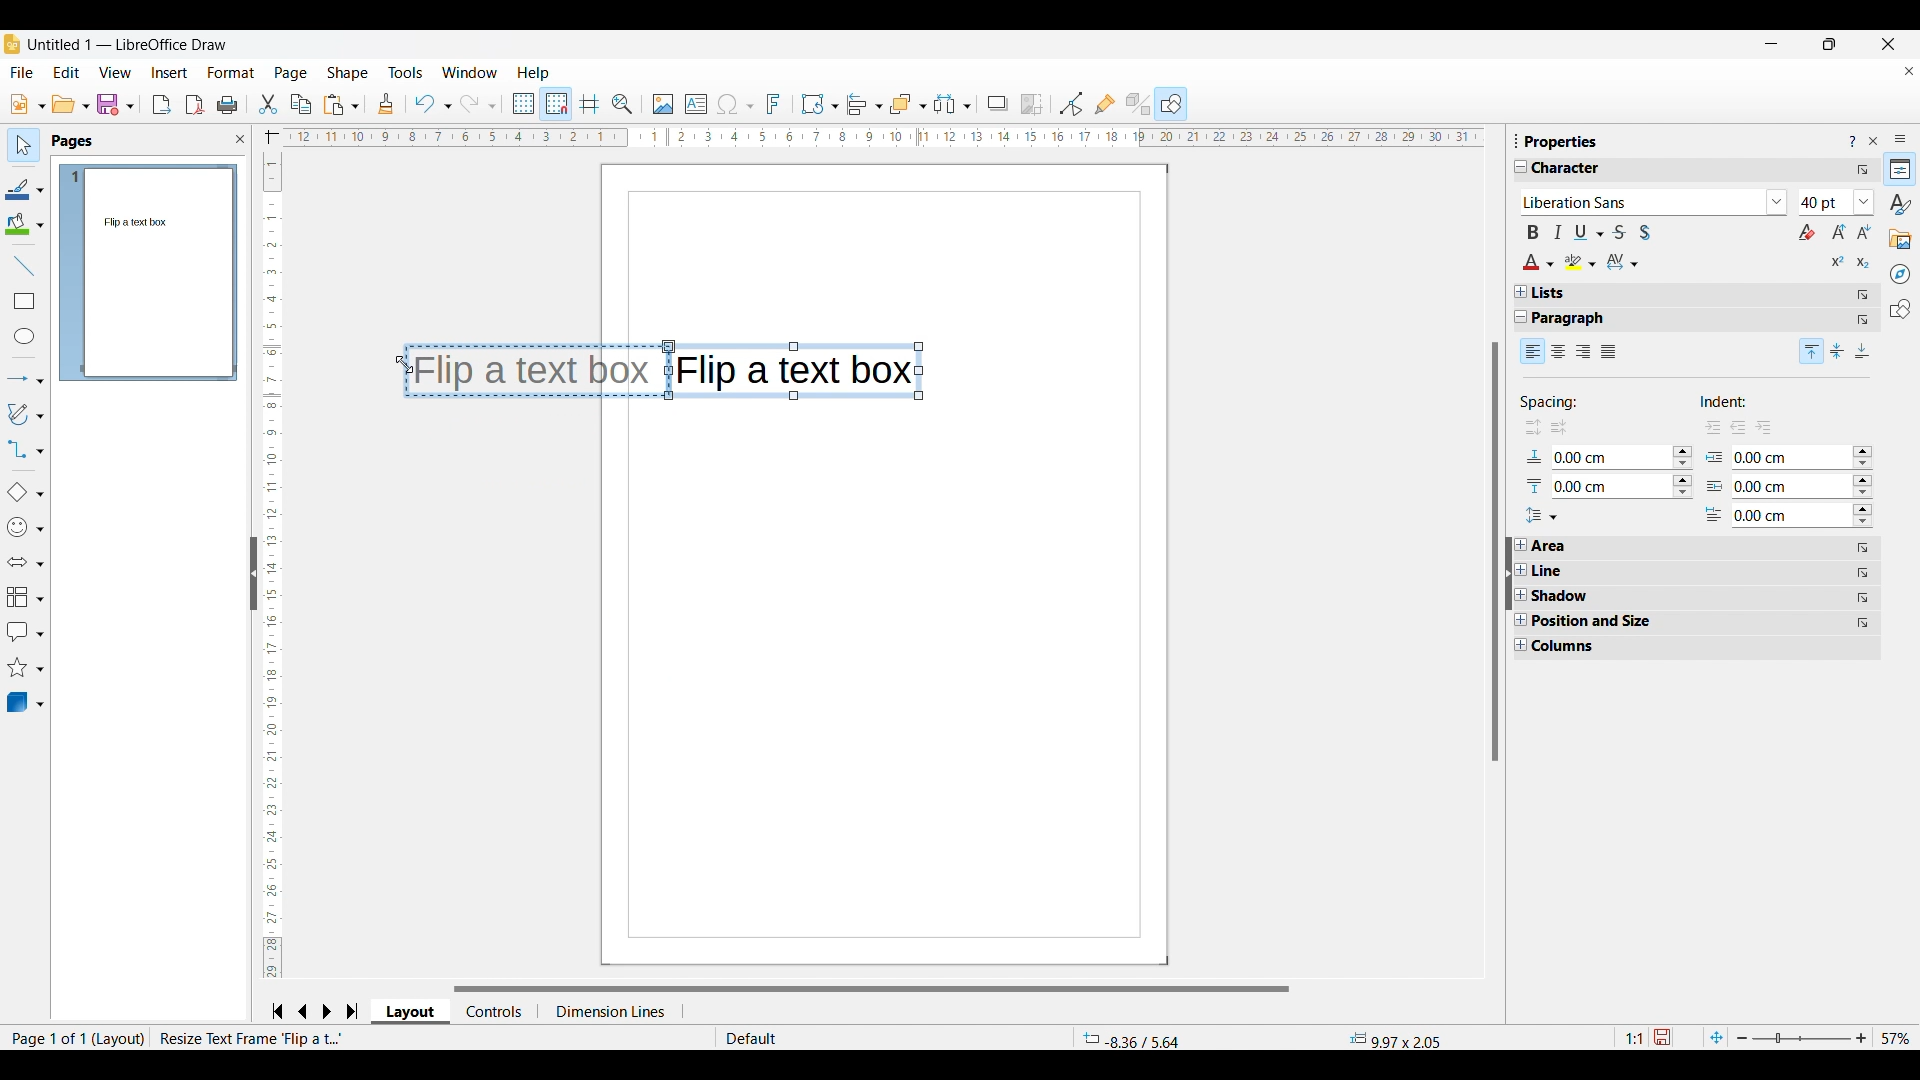  What do you see at coordinates (162, 105) in the screenshot?
I see `Export` at bounding box center [162, 105].